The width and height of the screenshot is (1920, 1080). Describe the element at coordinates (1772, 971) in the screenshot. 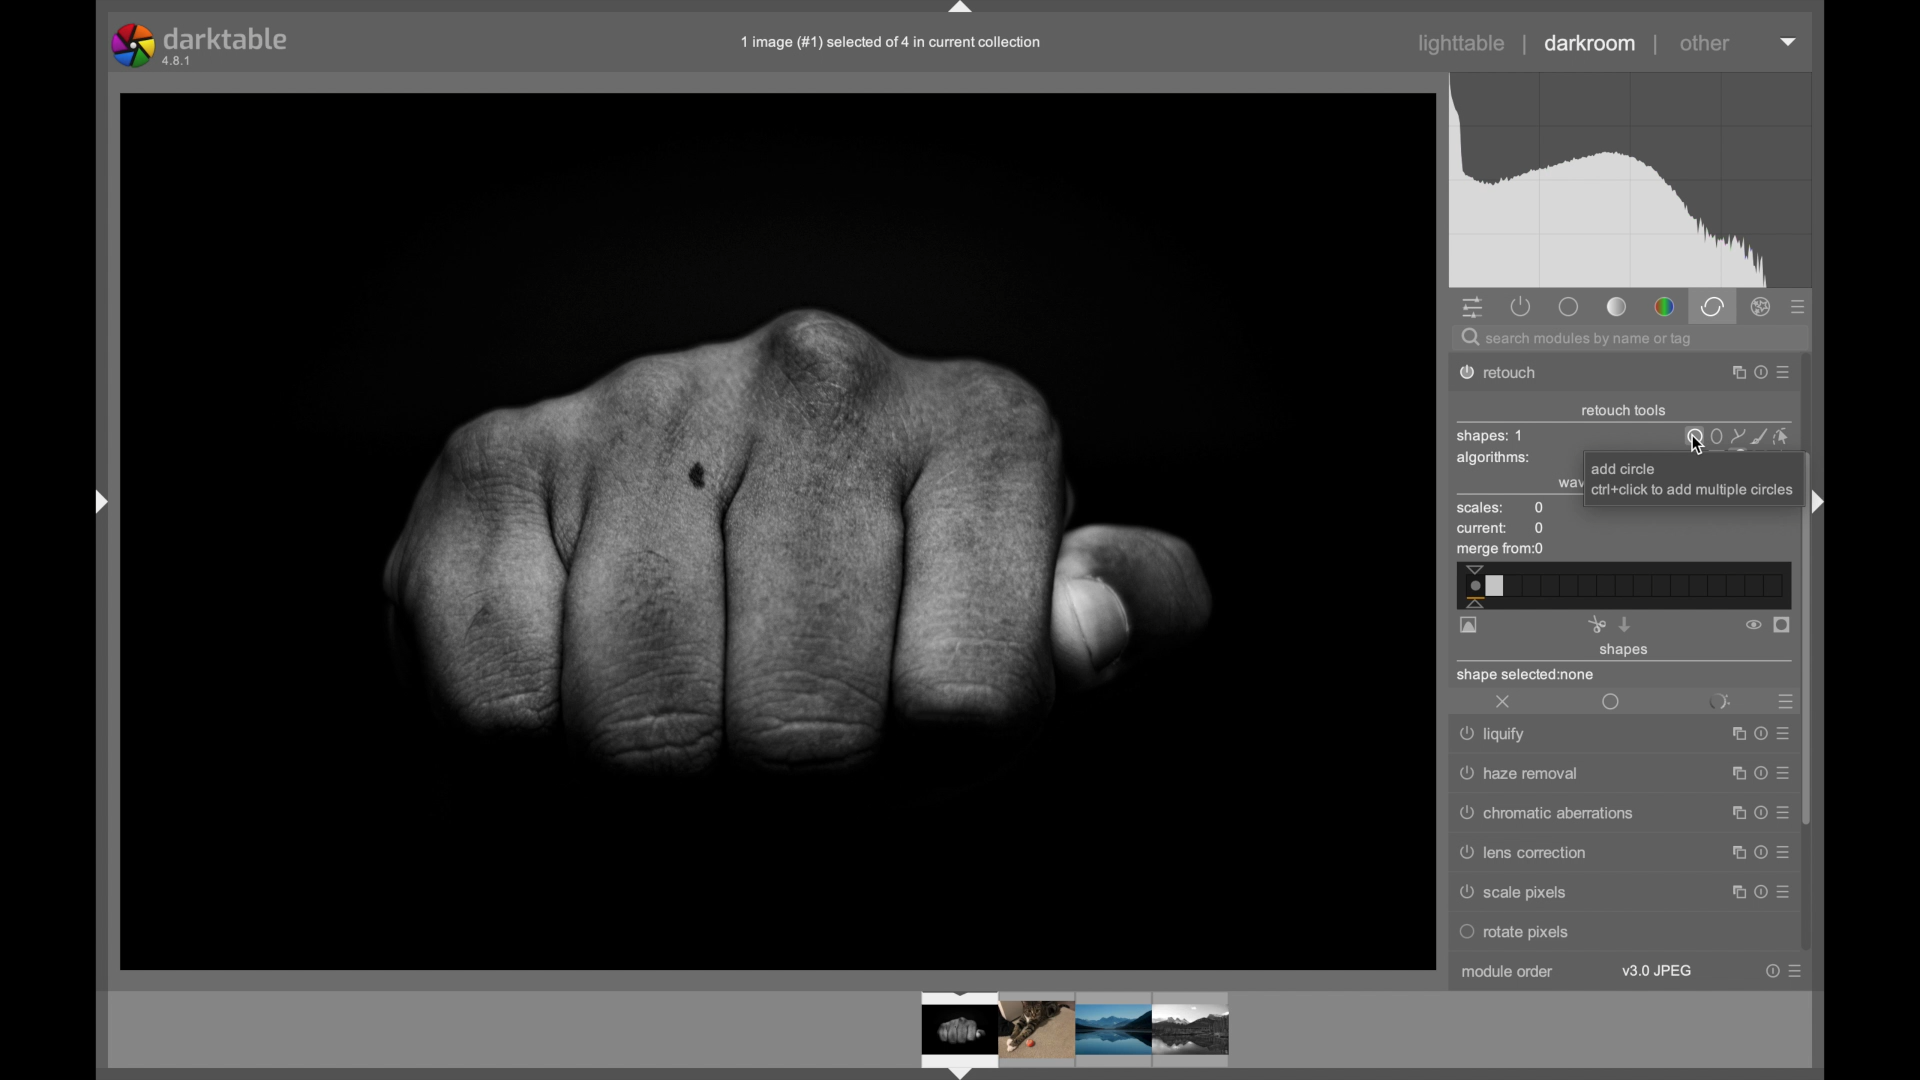

I see `help` at that location.